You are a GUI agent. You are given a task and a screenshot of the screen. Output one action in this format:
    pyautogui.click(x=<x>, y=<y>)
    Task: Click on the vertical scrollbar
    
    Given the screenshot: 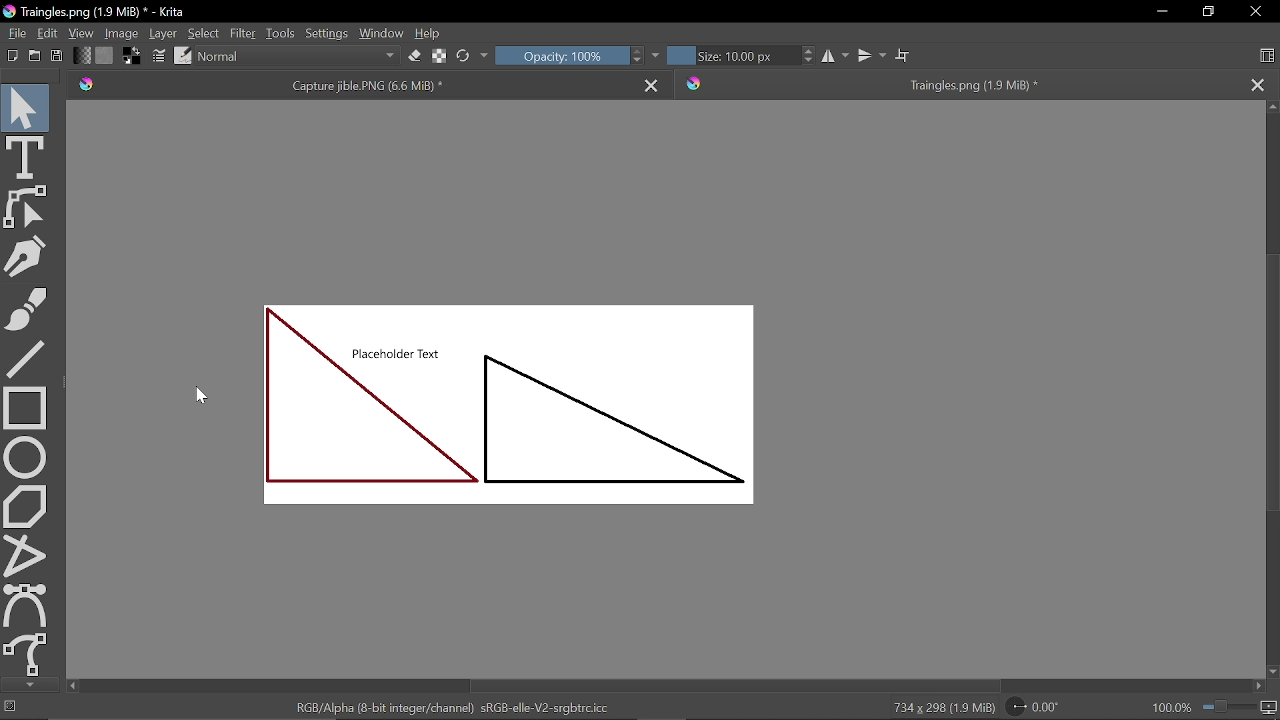 What is the action you would take?
    pyautogui.click(x=1269, y=379)
    